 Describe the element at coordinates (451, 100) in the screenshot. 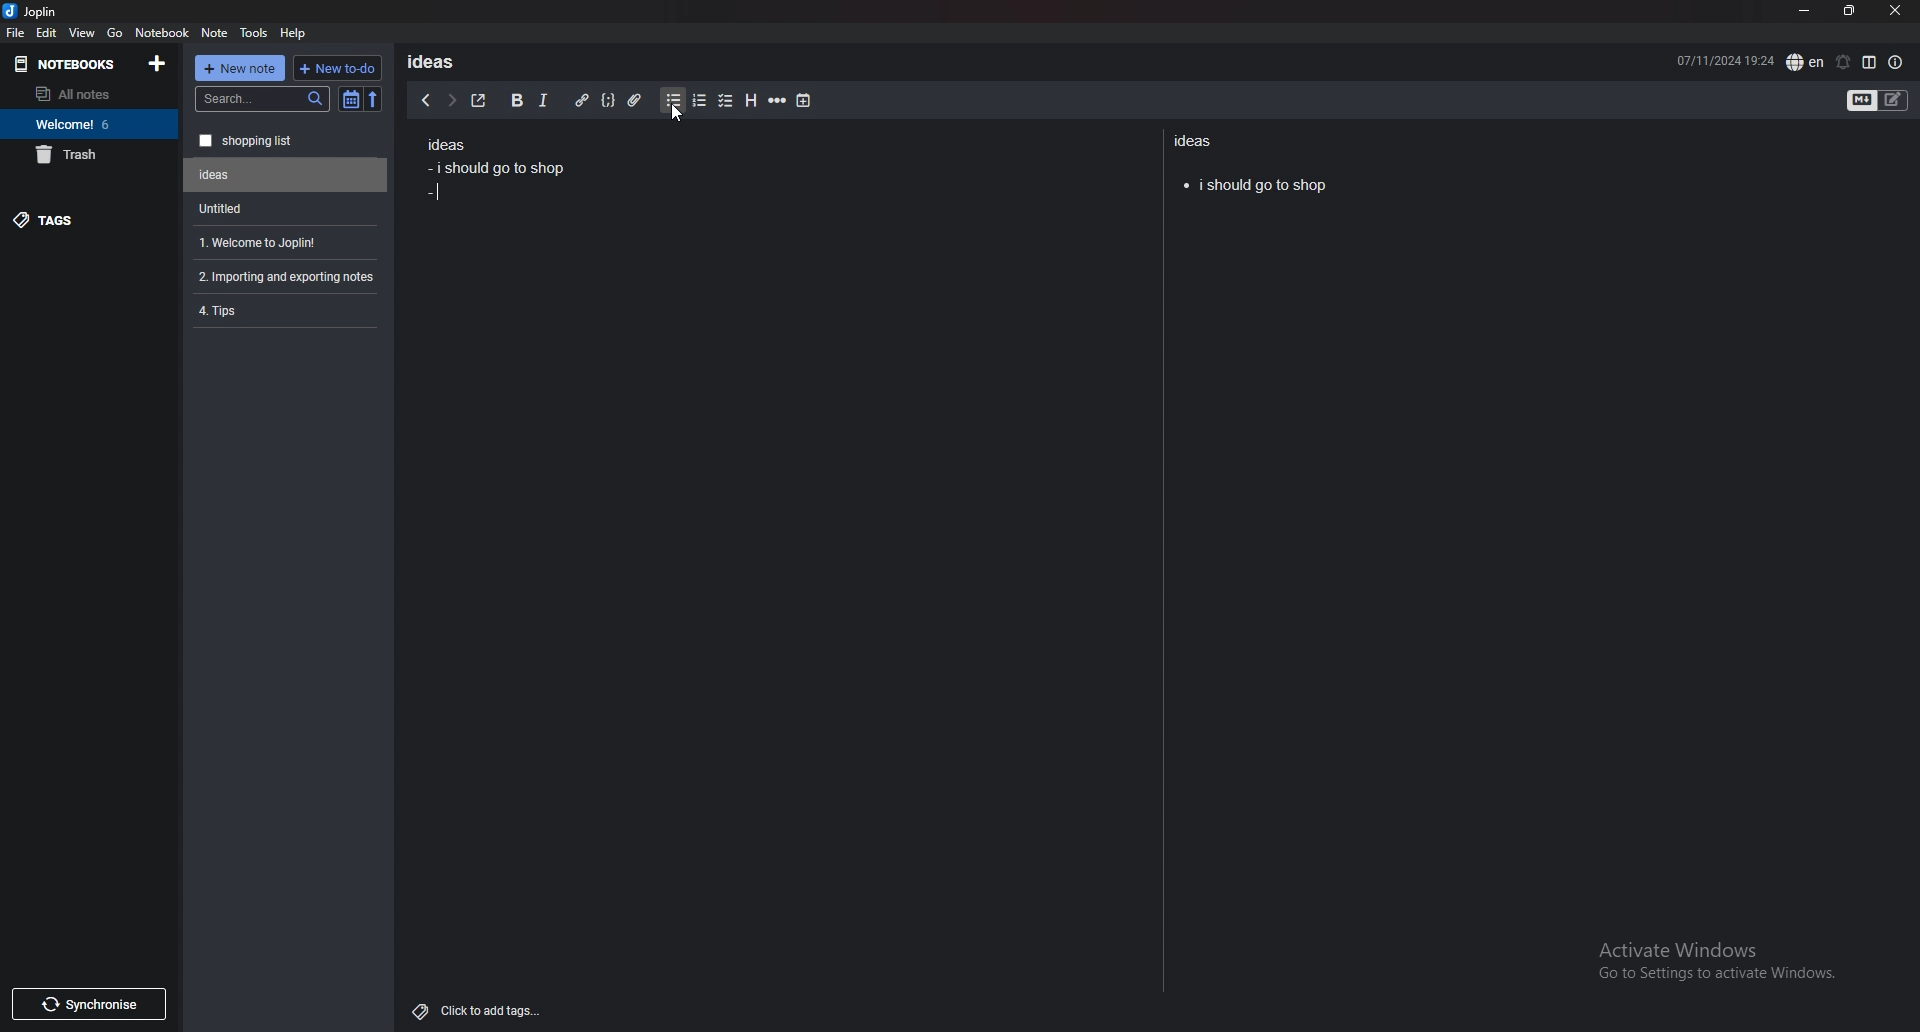

I see `next` at that location.